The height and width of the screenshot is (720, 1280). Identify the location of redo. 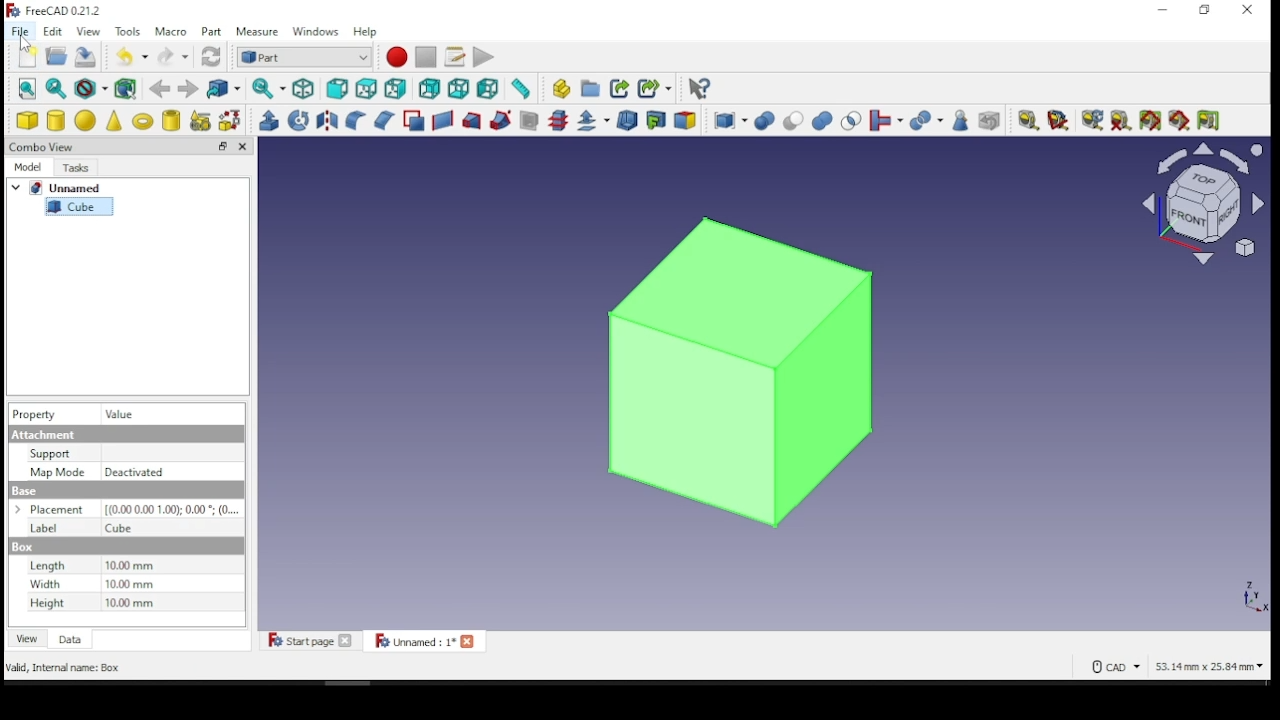
(173, 56).